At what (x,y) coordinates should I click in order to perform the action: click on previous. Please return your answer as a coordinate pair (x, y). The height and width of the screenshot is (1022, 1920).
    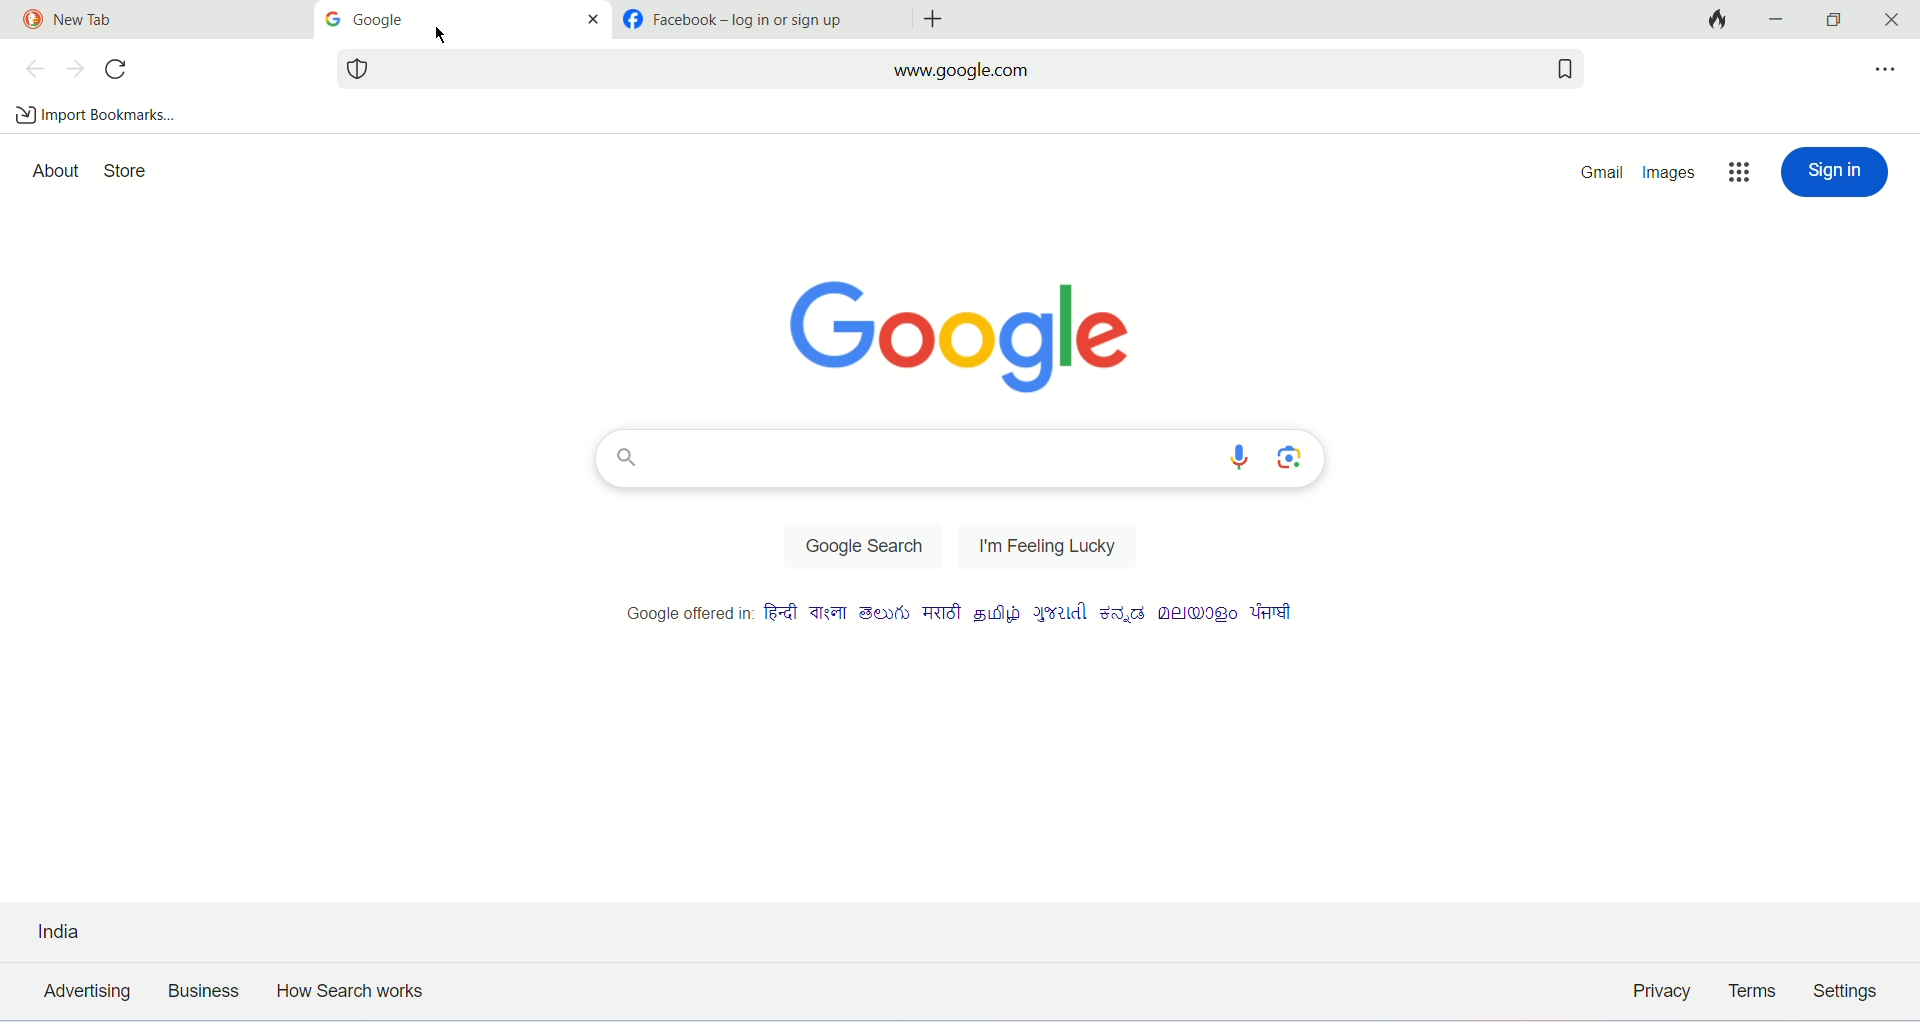
    Looking at the image, I should click on (32, 69).